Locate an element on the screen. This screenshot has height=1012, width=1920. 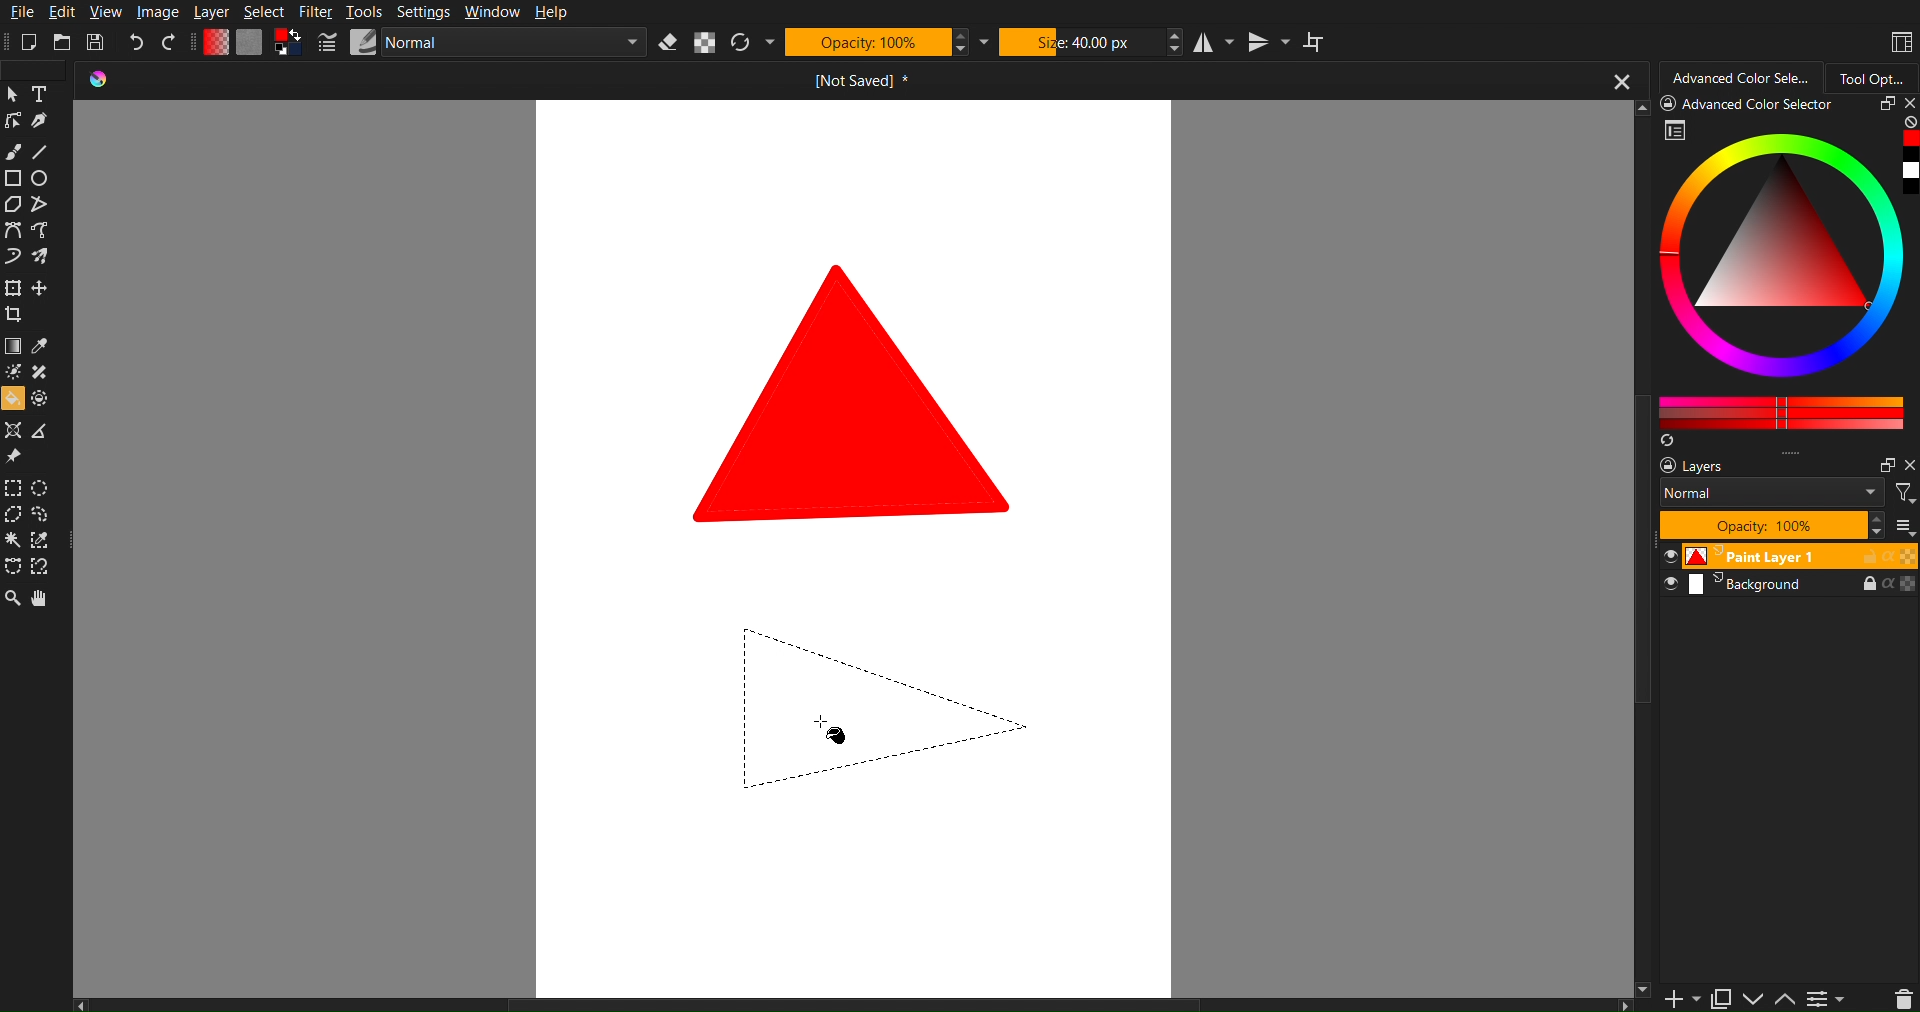
Brightness is located at coordinates (12, 372).